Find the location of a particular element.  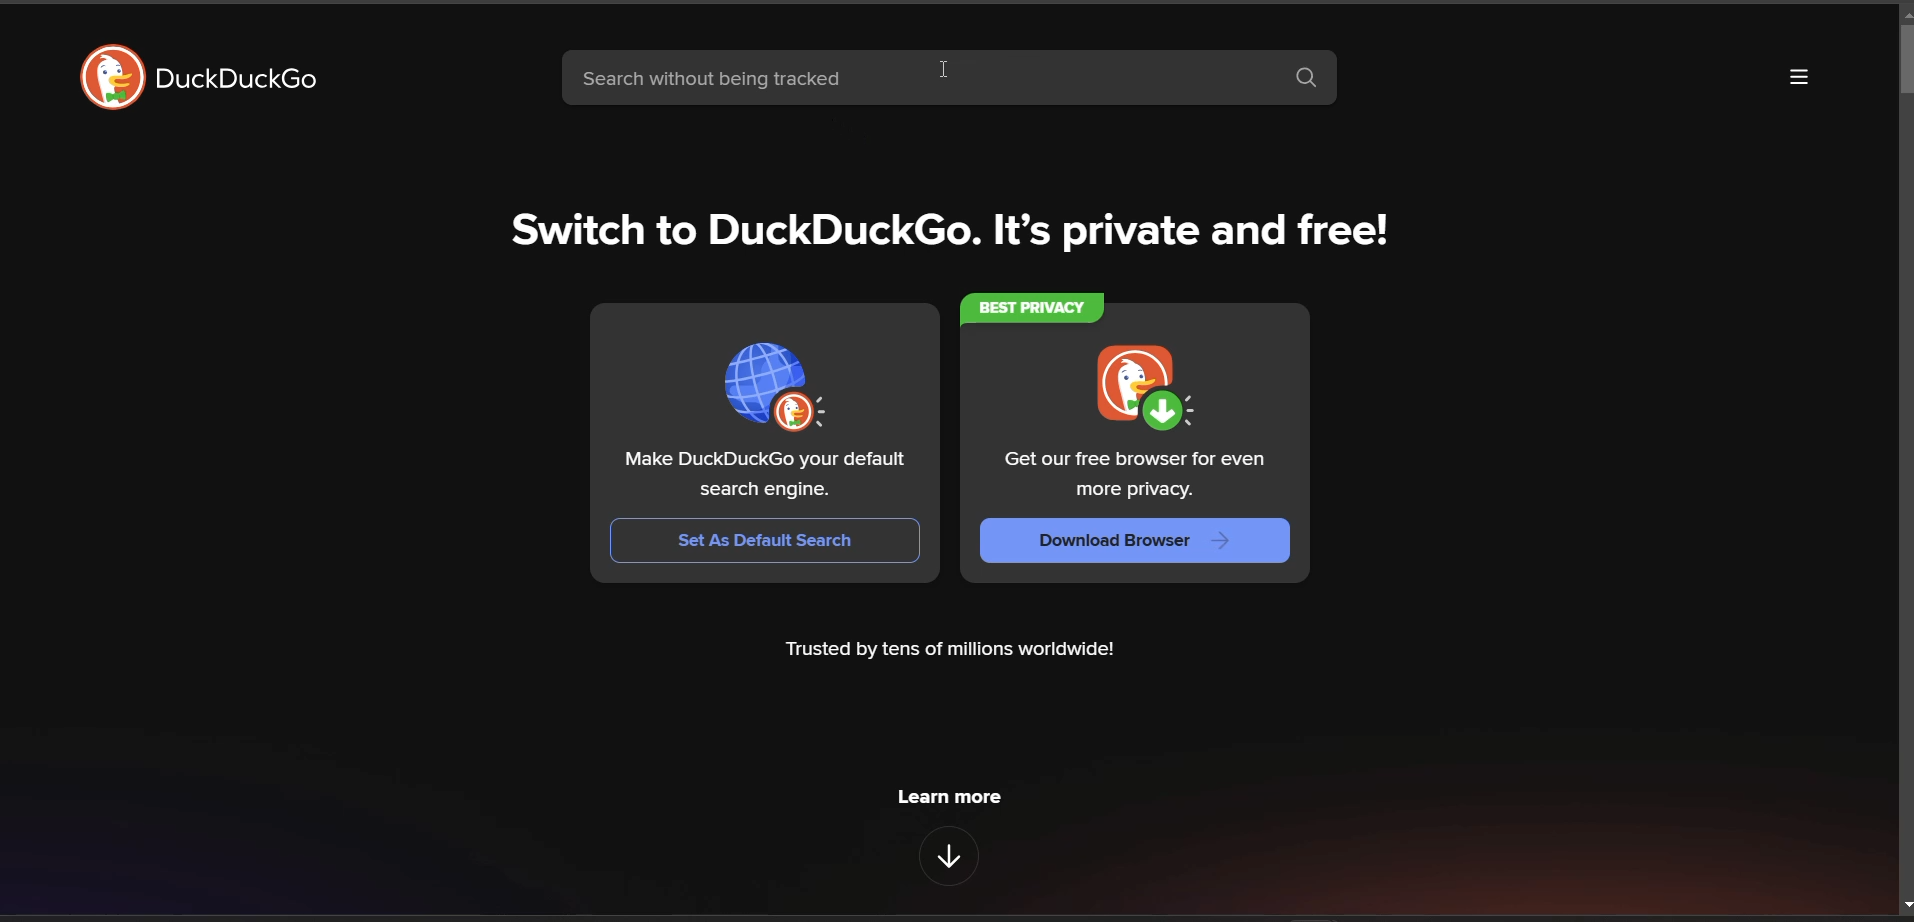

Make DuckDuckGo your default search engine. is located at coordinates (766, 477).